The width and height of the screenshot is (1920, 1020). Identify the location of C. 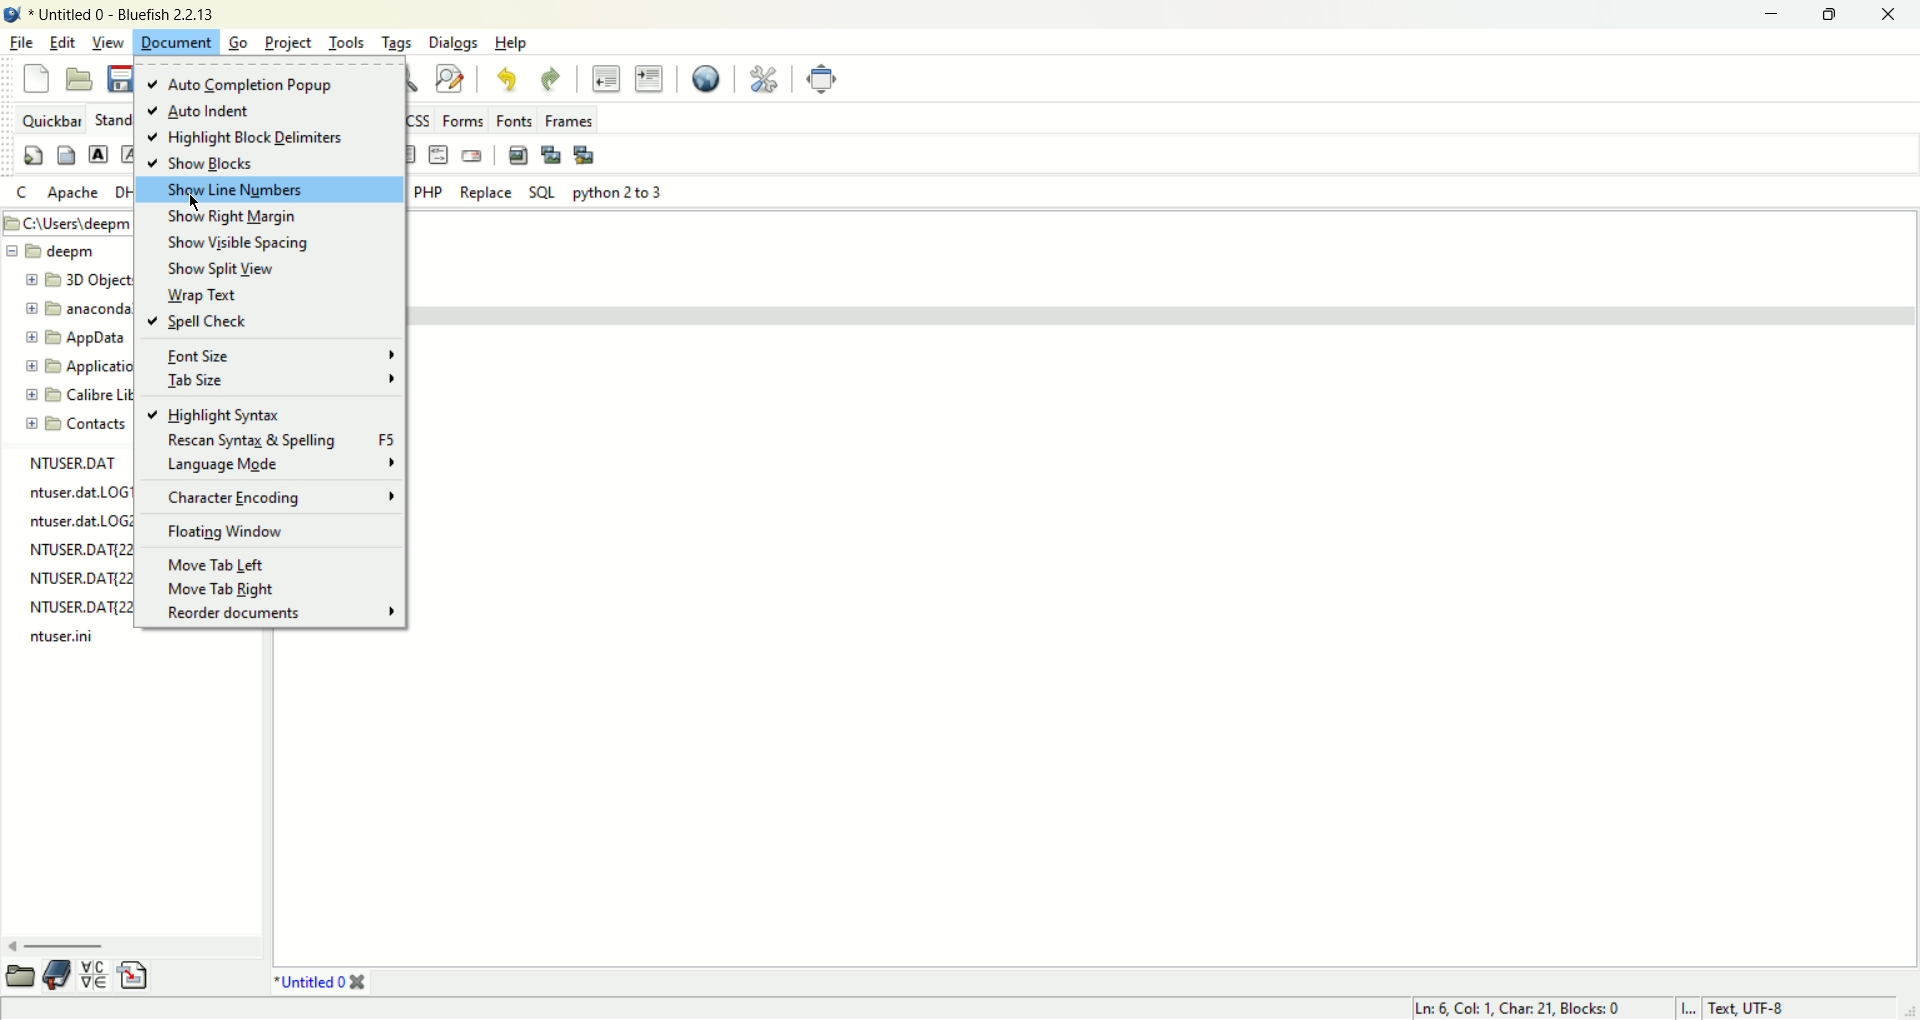
(22, 191).